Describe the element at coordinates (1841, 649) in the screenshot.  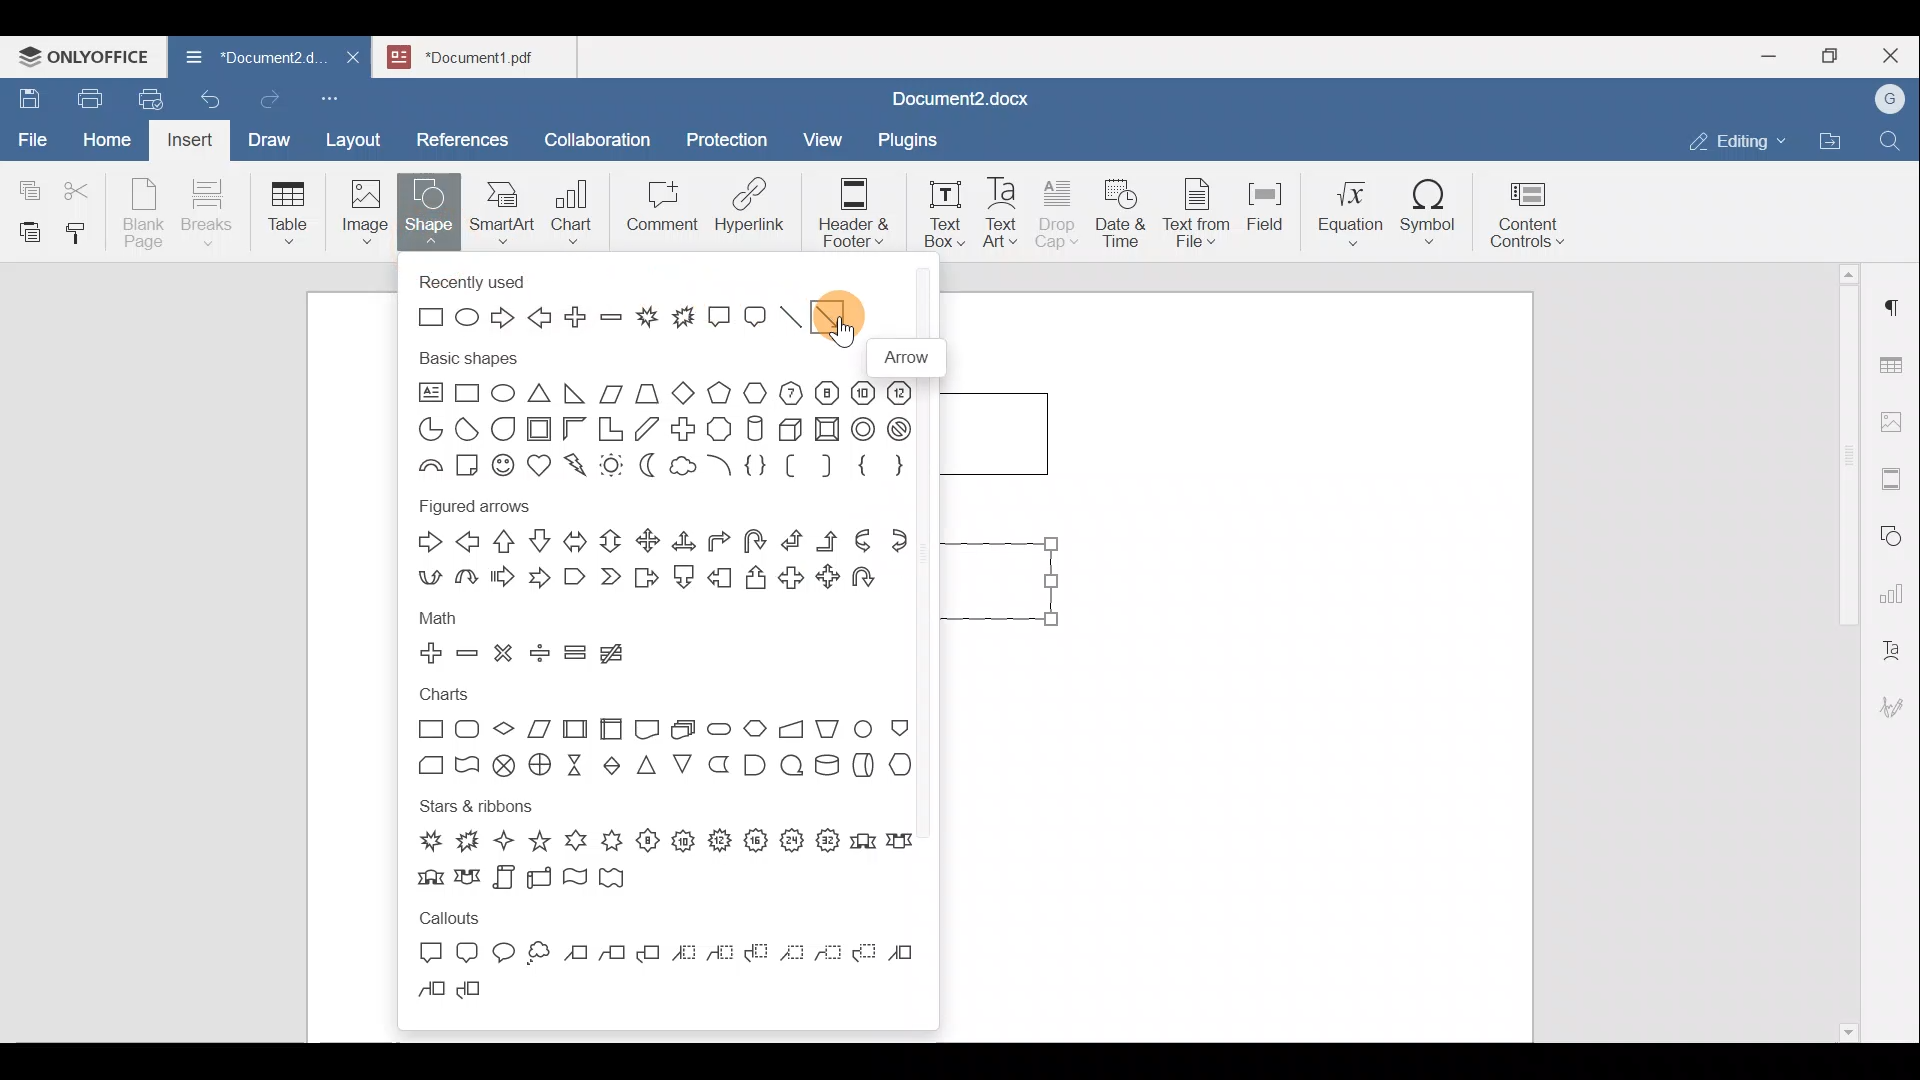
I see `Scroll bar` at that location.